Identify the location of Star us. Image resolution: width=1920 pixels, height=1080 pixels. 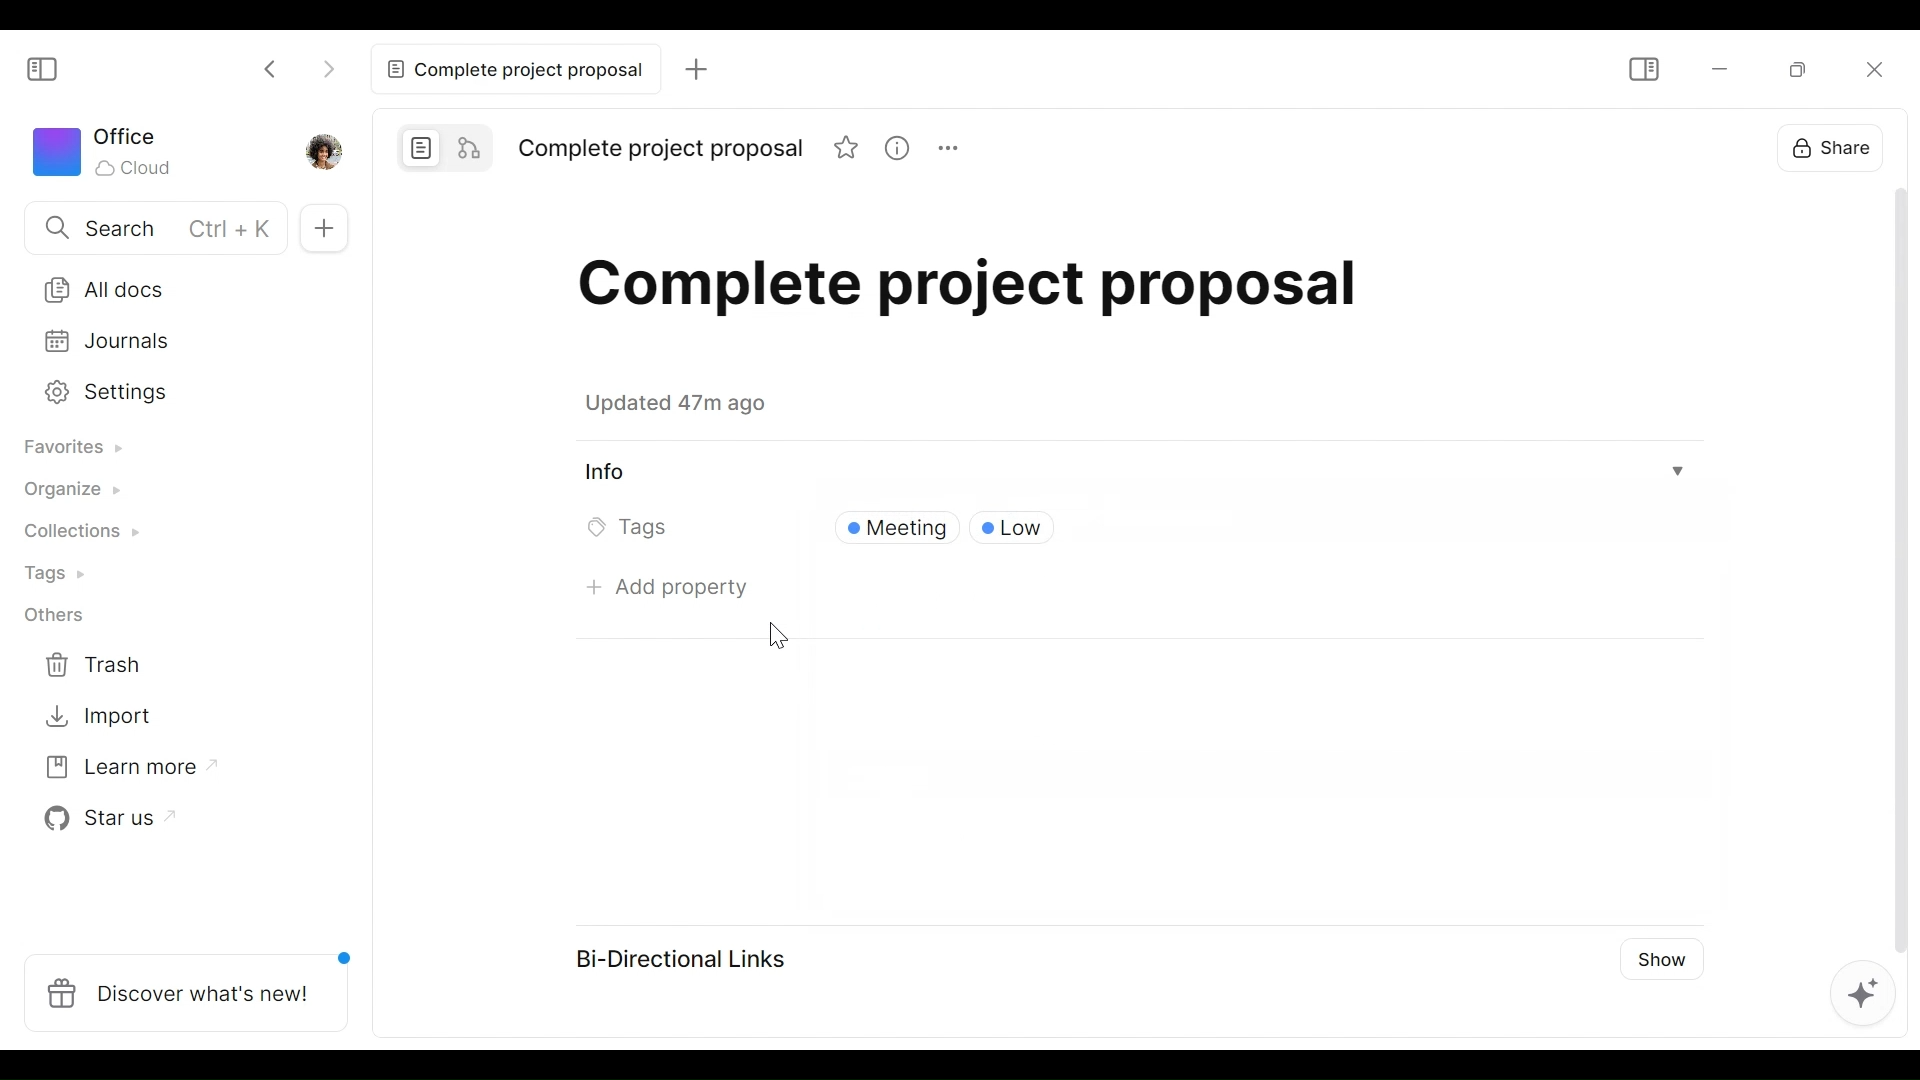
(106, 821).